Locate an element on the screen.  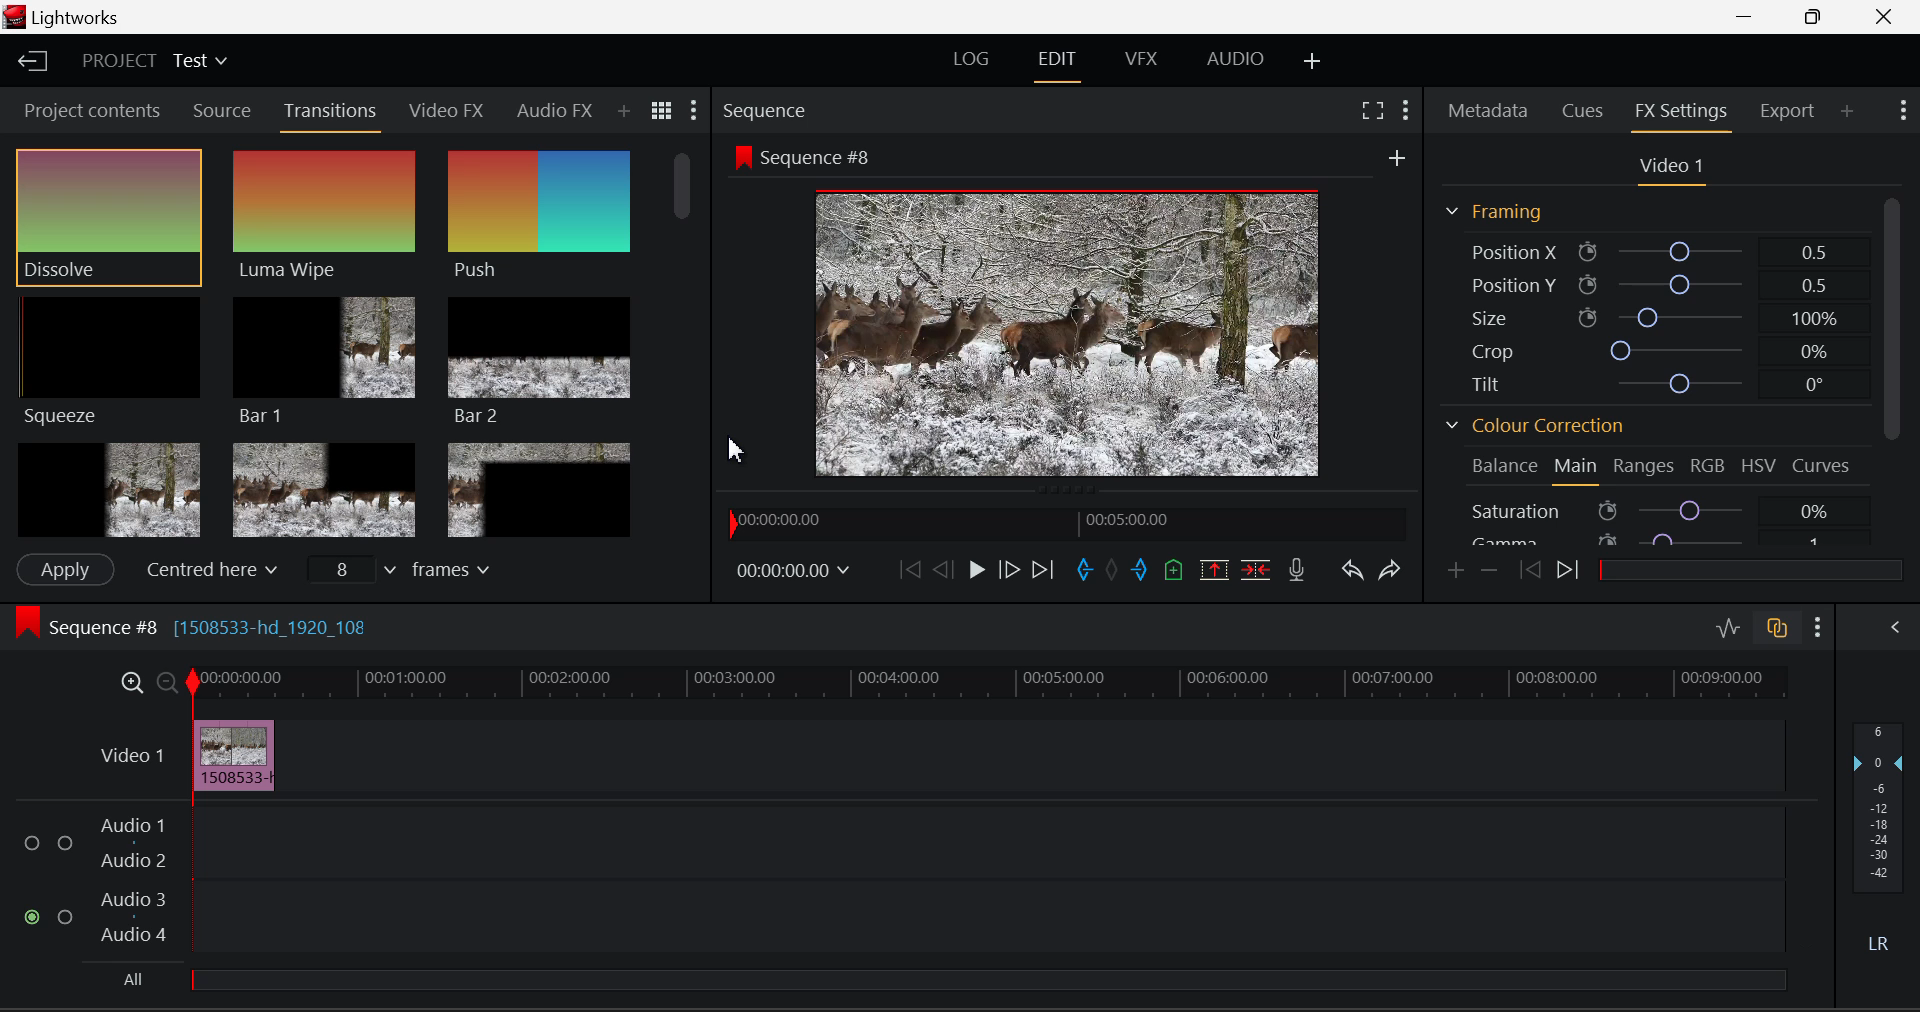
Preview Display Quality Altered is located at coordinates (1073, 334).